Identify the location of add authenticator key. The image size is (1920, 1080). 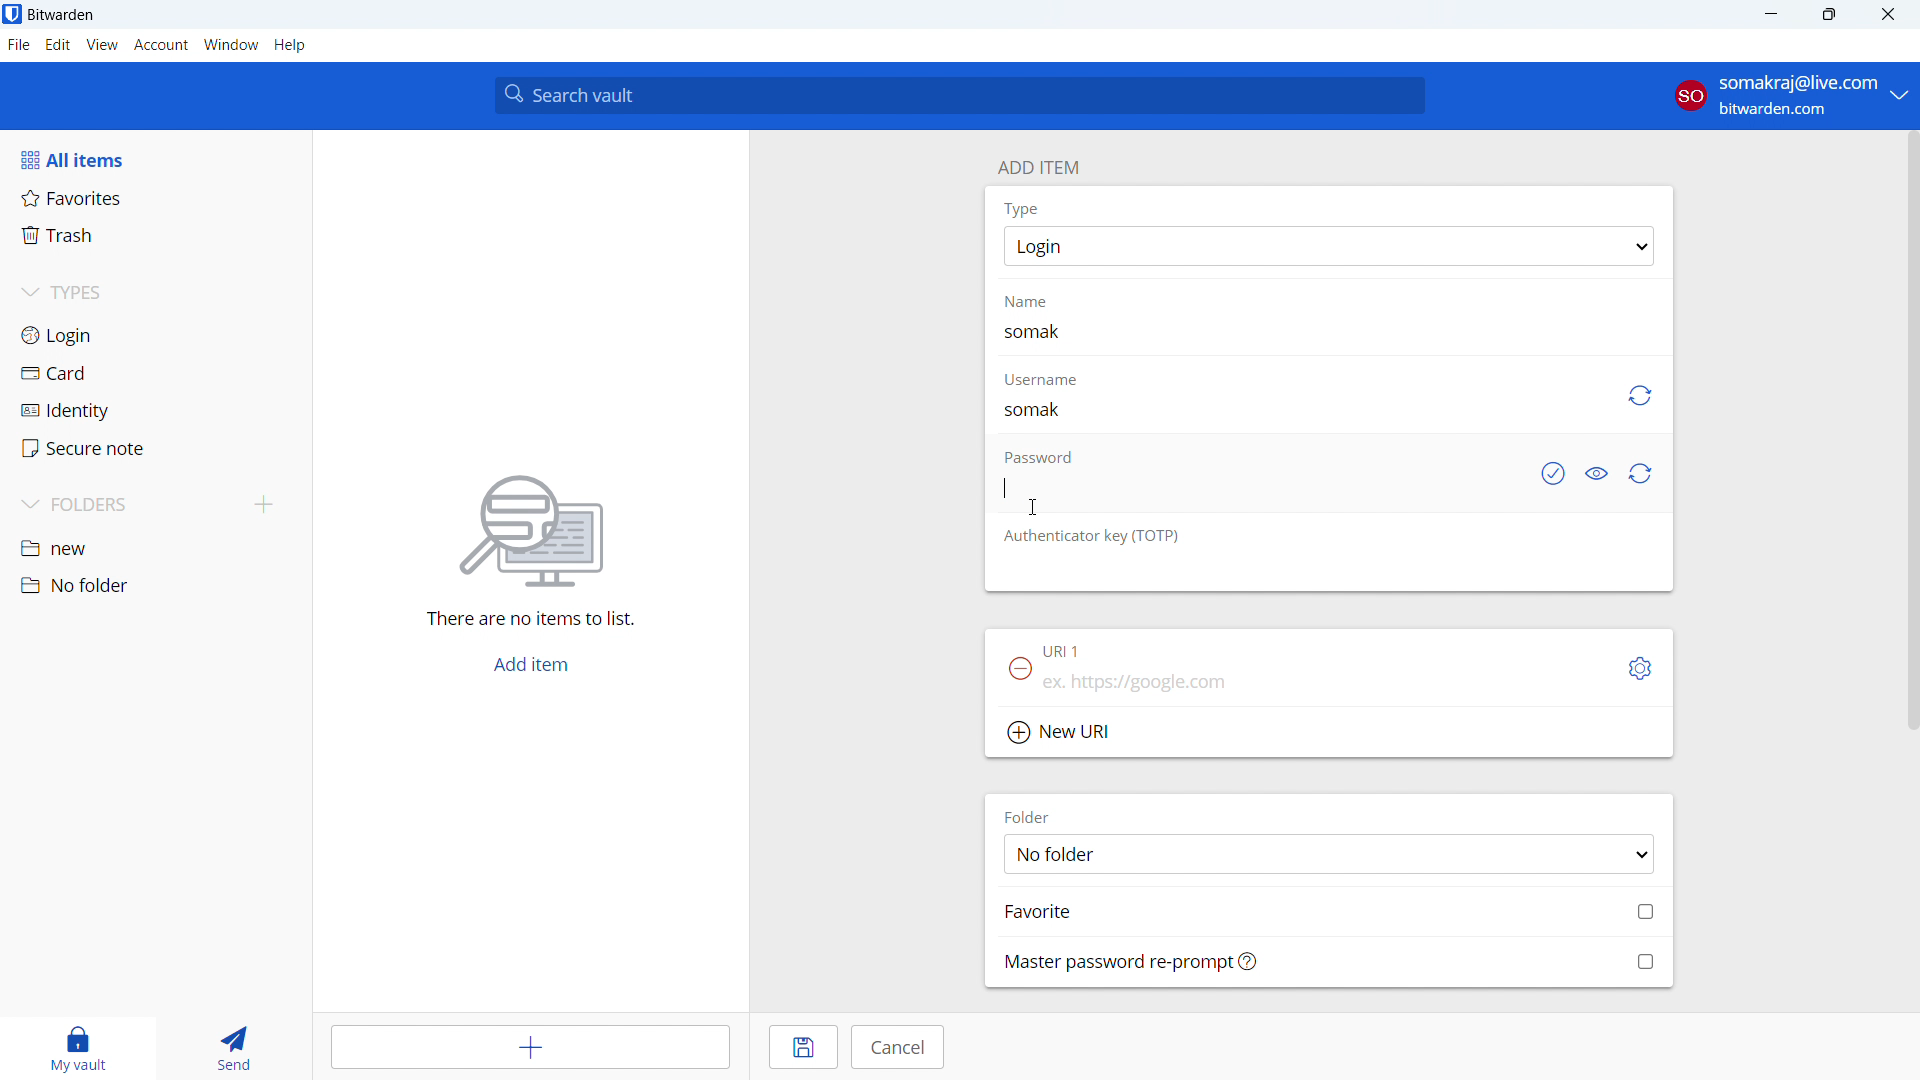
(1328, 574).